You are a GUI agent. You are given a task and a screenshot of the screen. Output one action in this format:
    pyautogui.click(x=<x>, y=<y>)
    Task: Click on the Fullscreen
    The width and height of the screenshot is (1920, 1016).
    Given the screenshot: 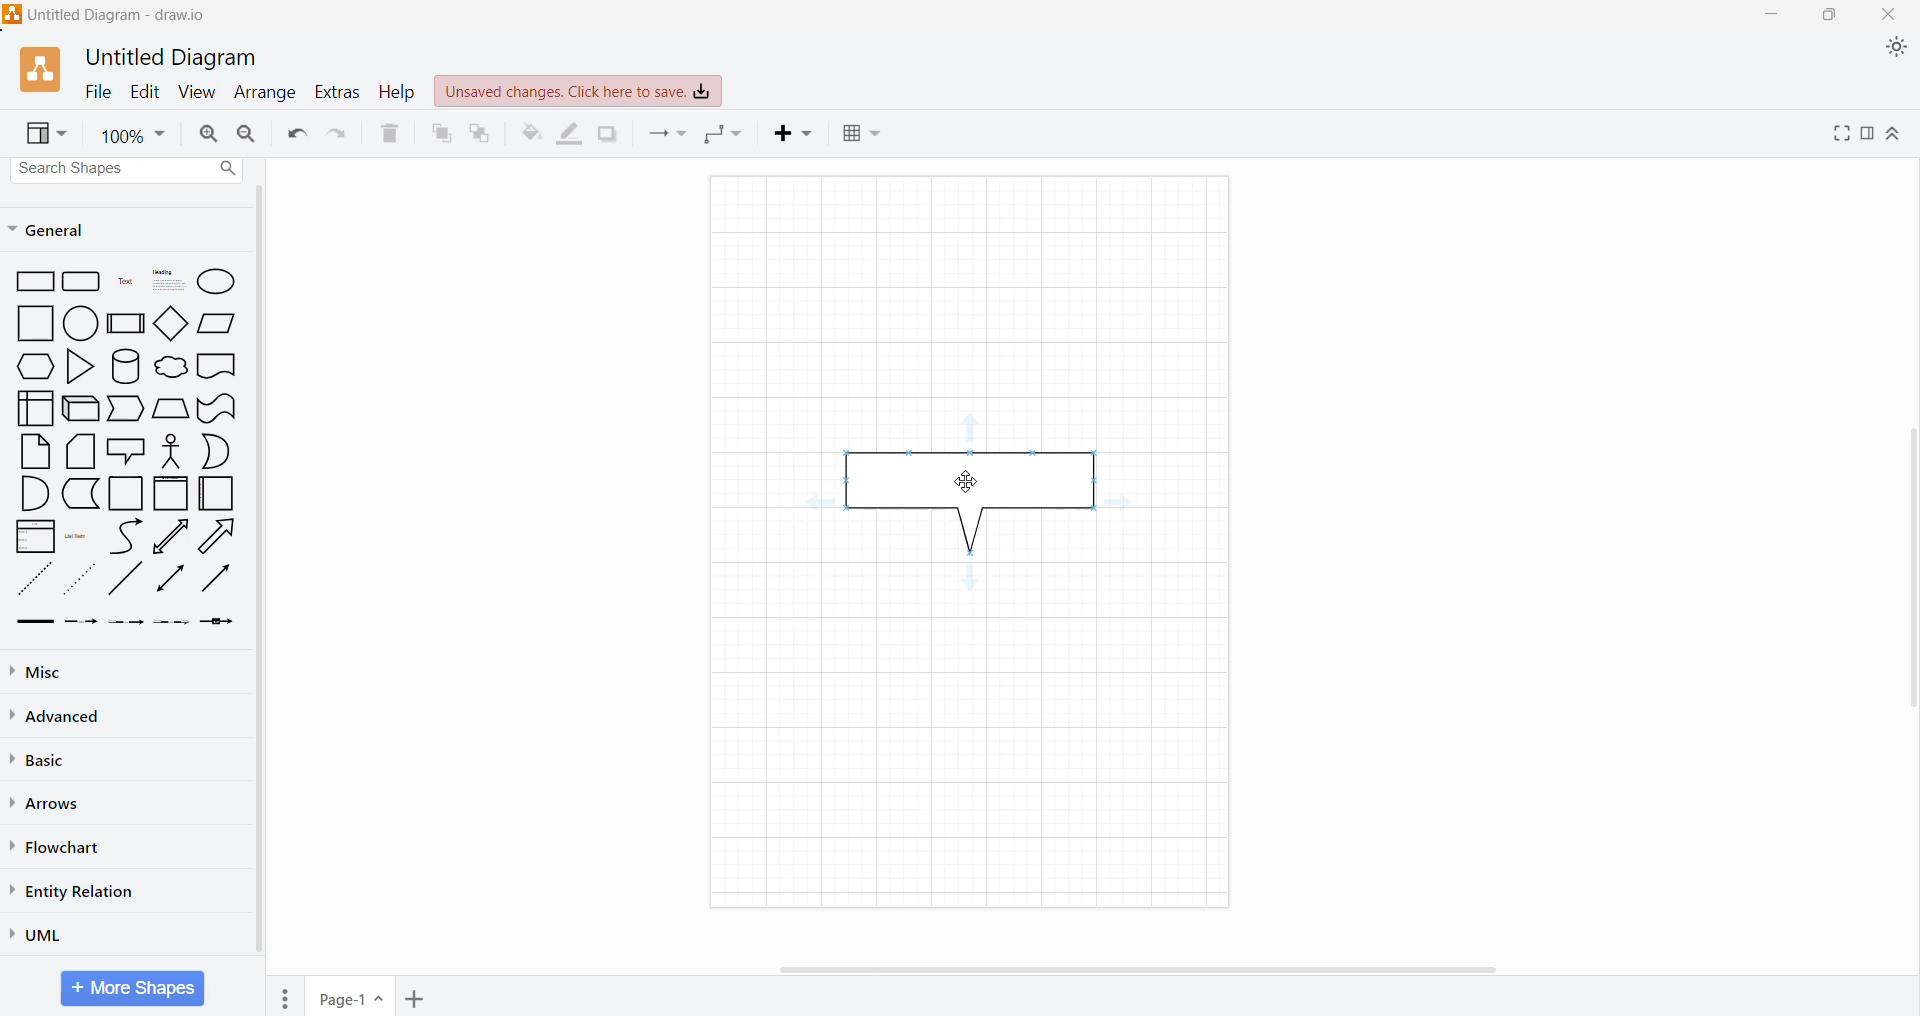 What is the action you would take?
    pyautogui.click(x=1840, y=133)
    